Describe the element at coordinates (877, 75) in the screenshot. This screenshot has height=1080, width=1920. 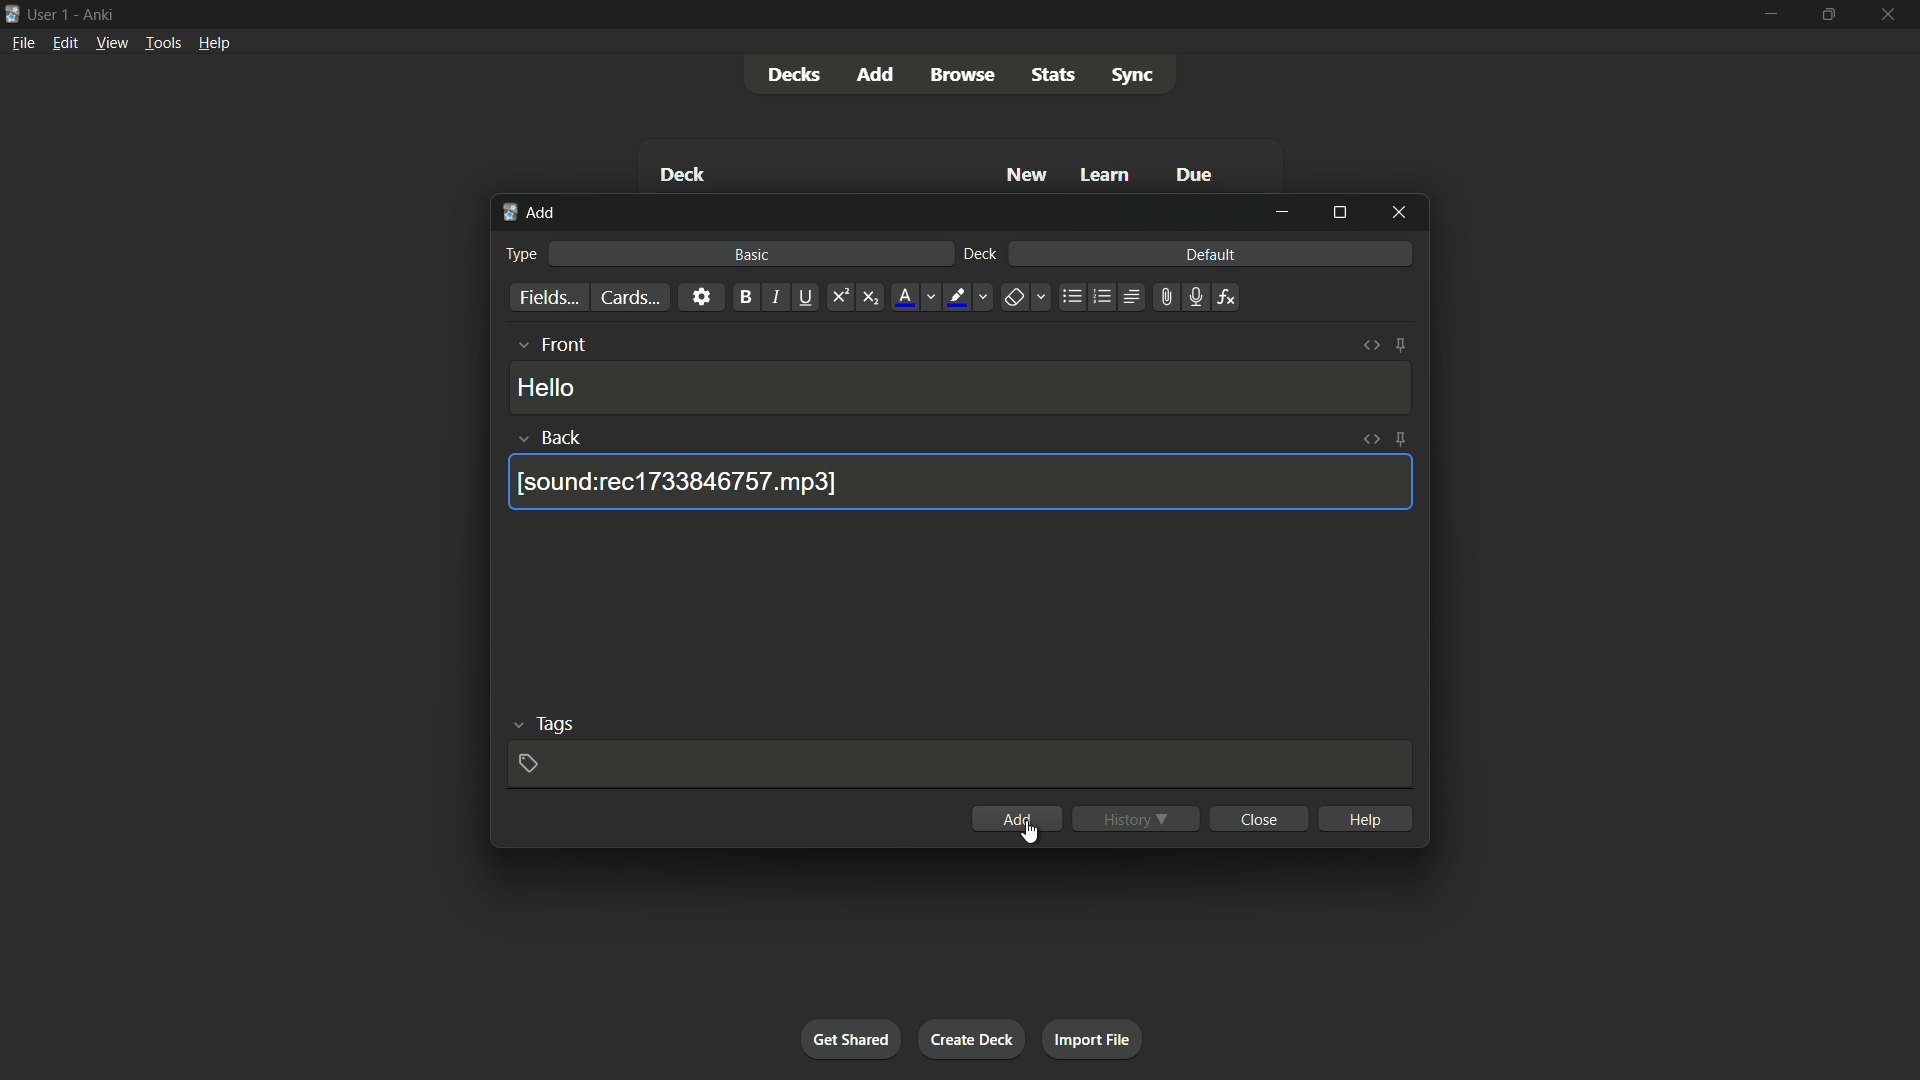
I see `add` at that location.